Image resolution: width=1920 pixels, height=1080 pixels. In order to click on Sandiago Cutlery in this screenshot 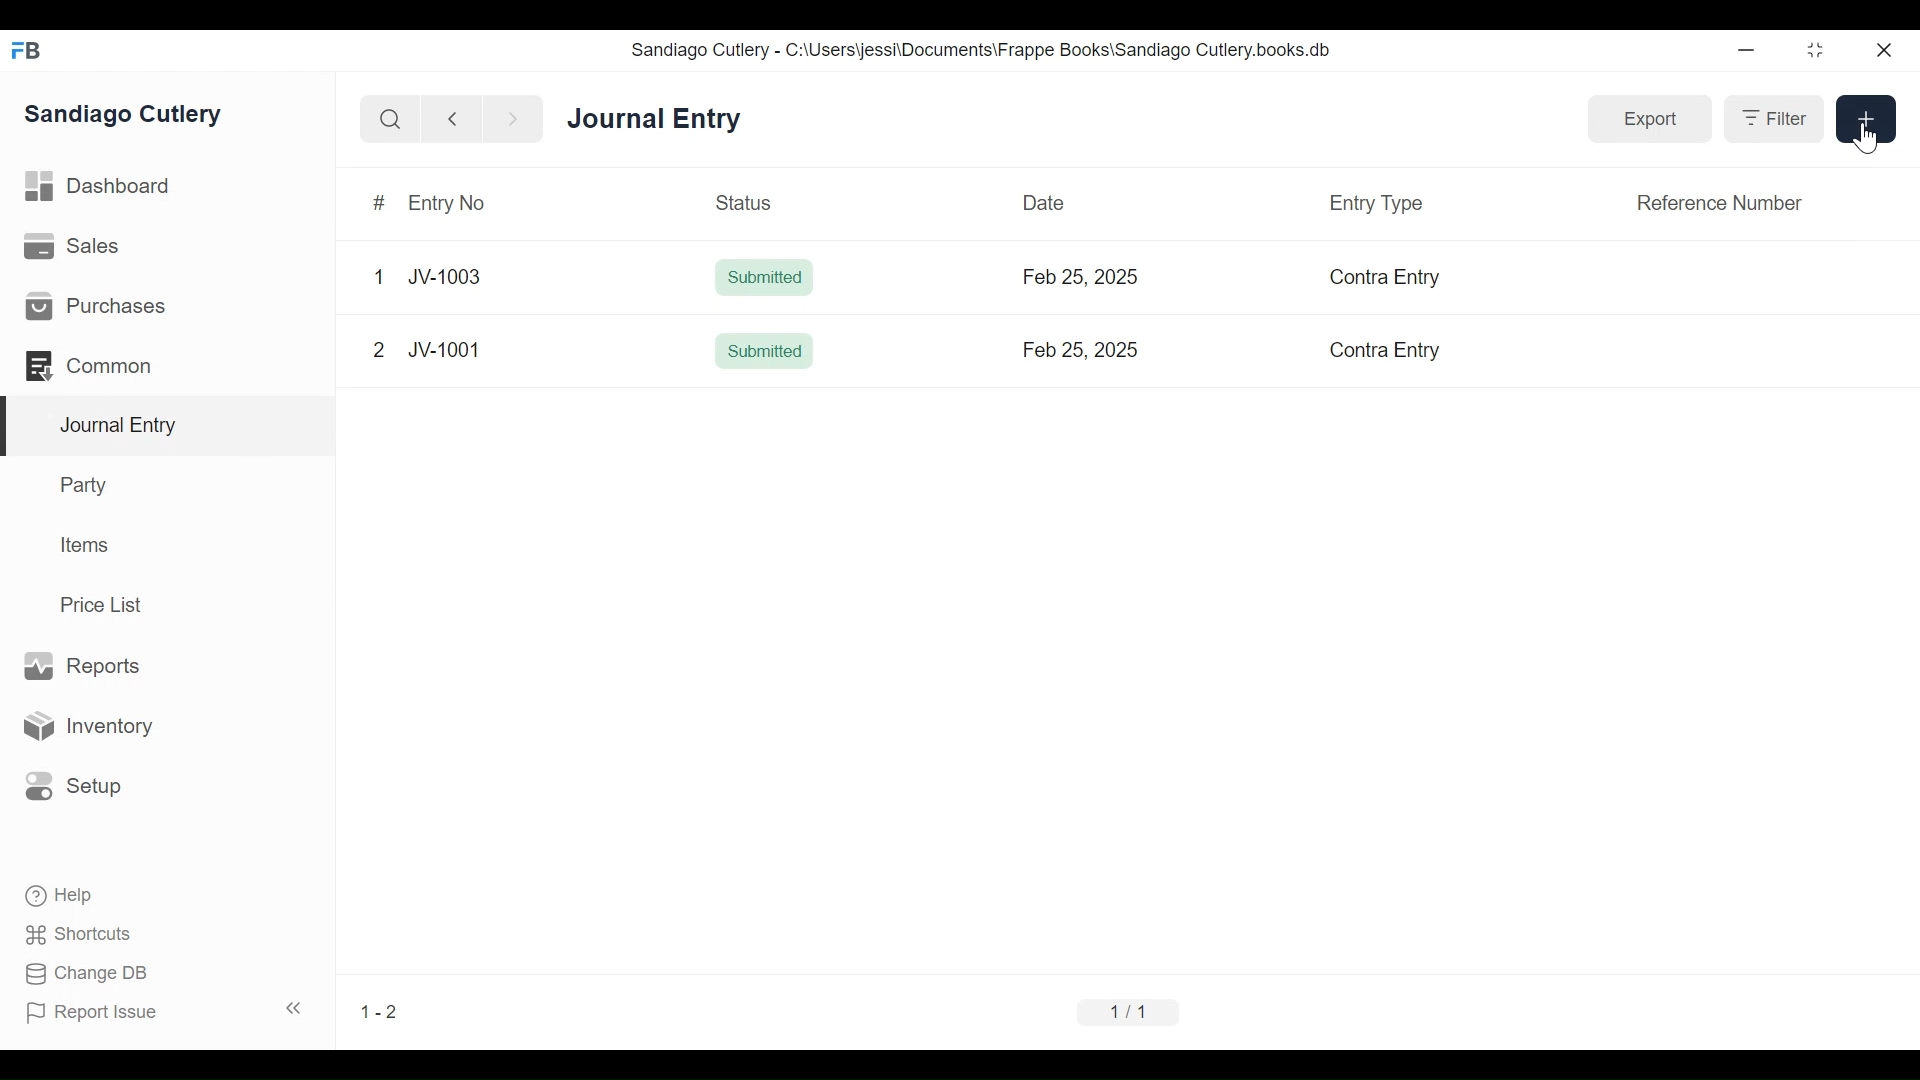, I will do `click(126, 116)`.